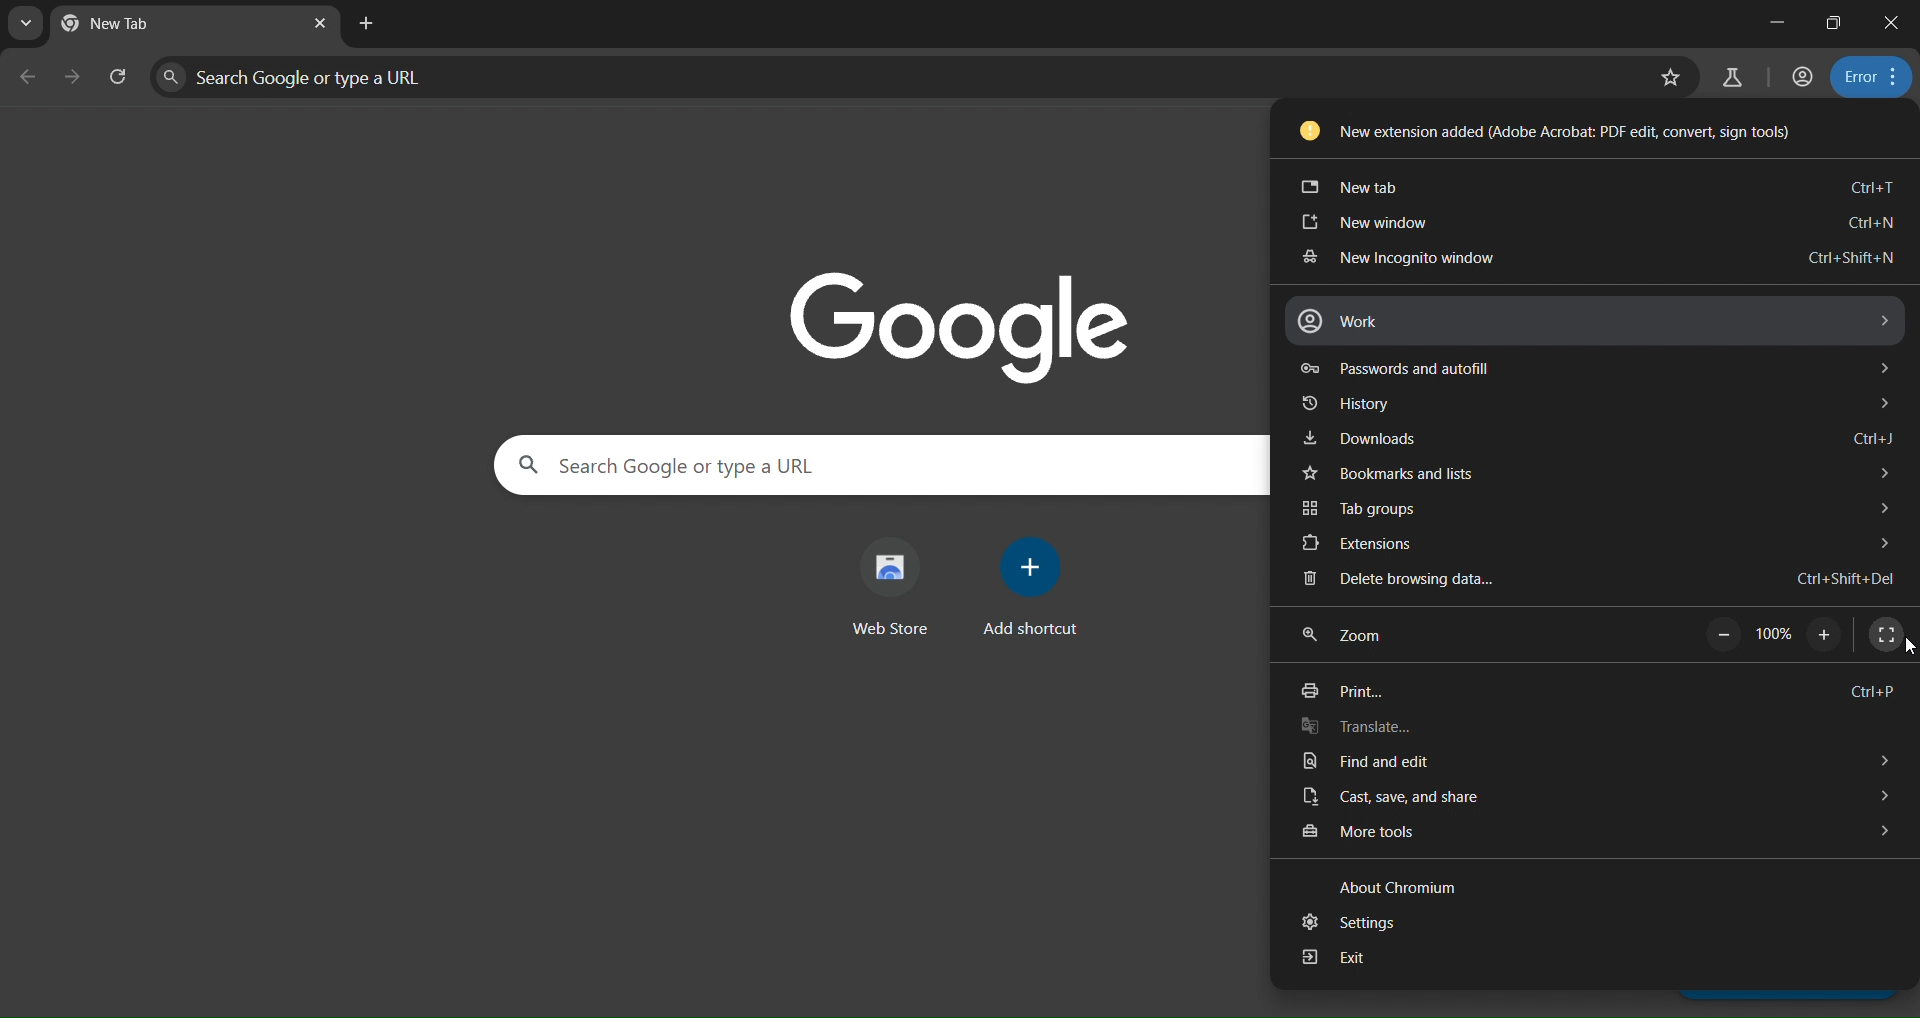 This screenshot has height=1018, width=1920. I want to click on search  google or type a URL, so click(895, 77).